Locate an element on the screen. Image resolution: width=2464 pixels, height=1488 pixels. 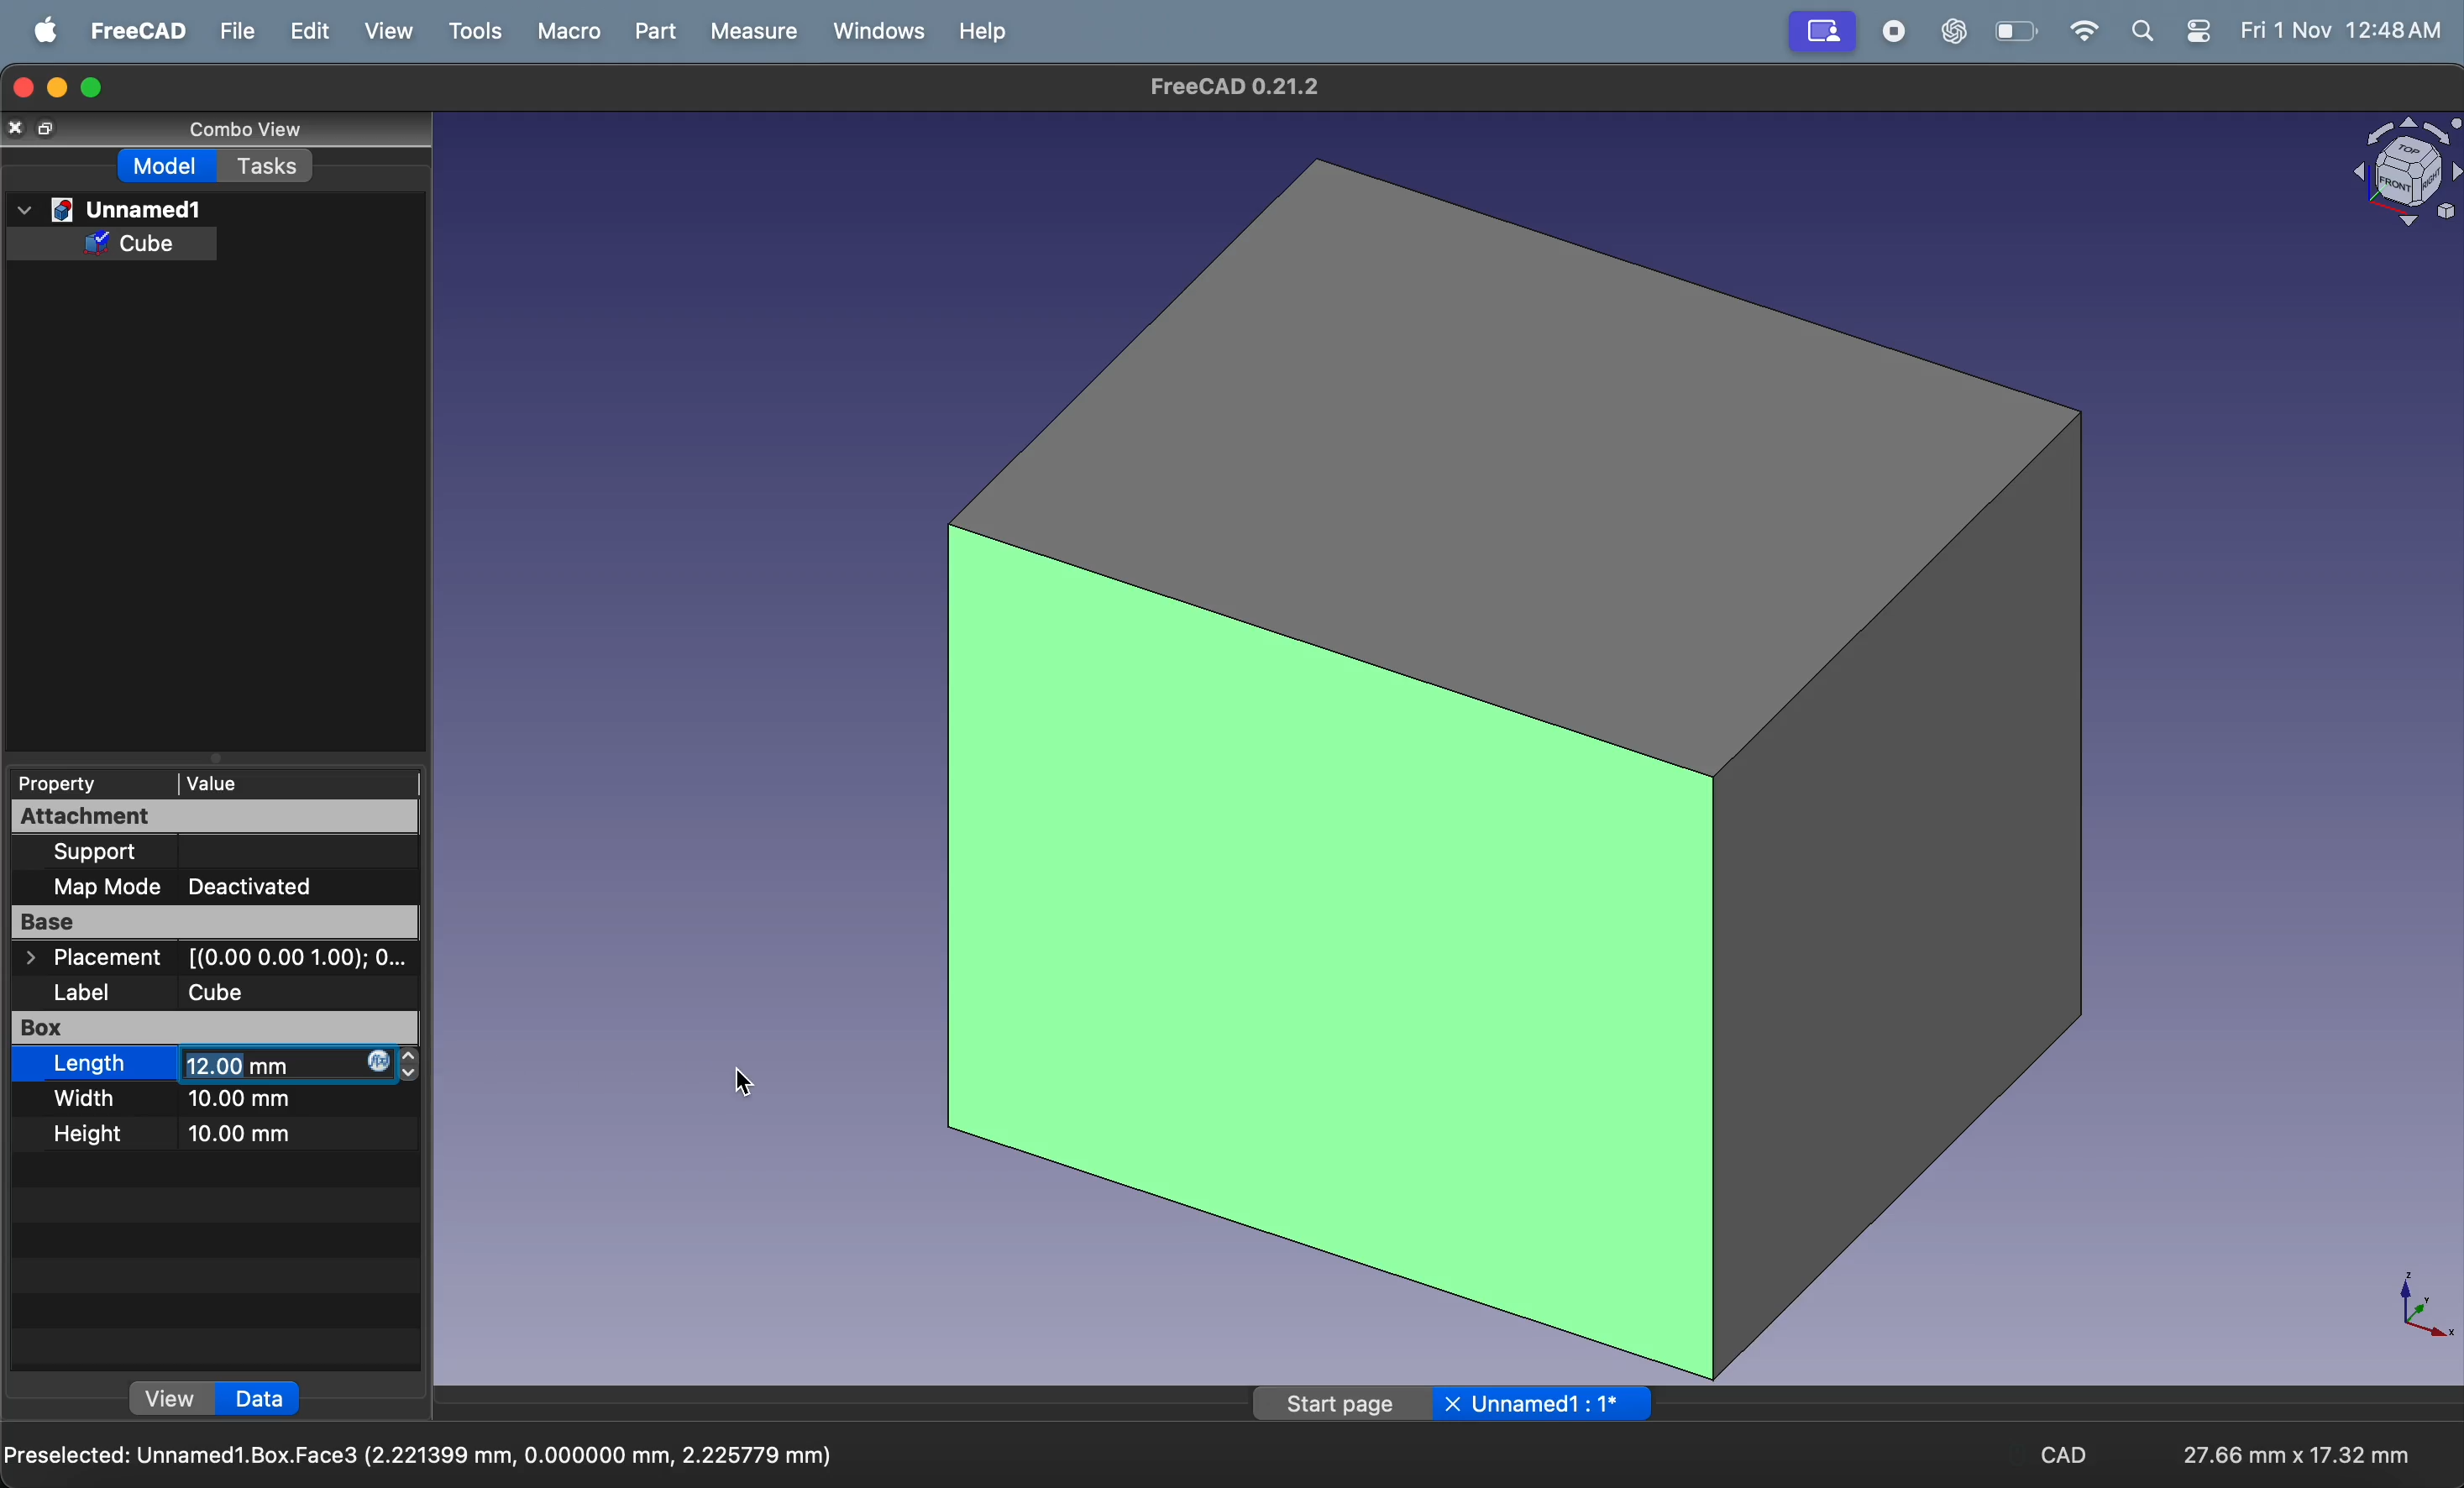
view is located at coordinates (382, 33).